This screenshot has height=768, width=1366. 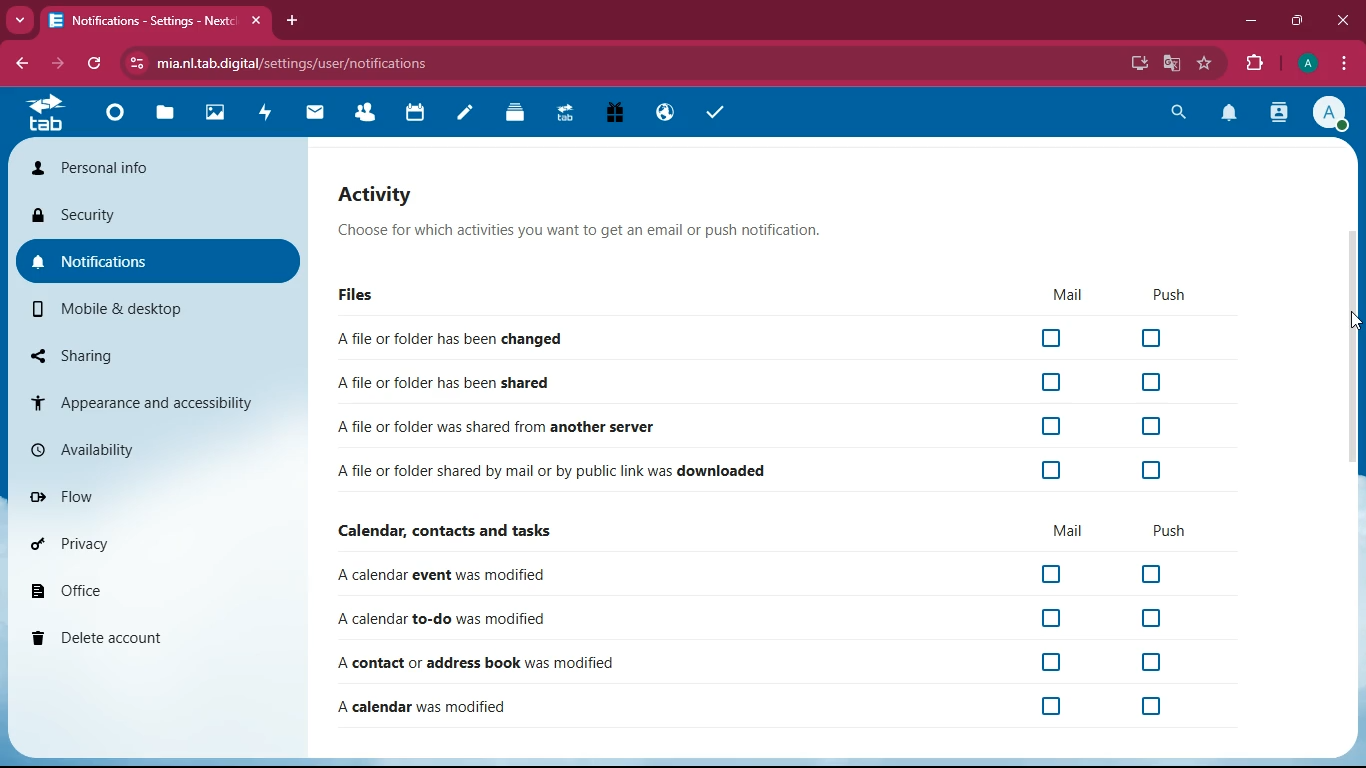 I want to click on push, so click(x=1172, y=295).